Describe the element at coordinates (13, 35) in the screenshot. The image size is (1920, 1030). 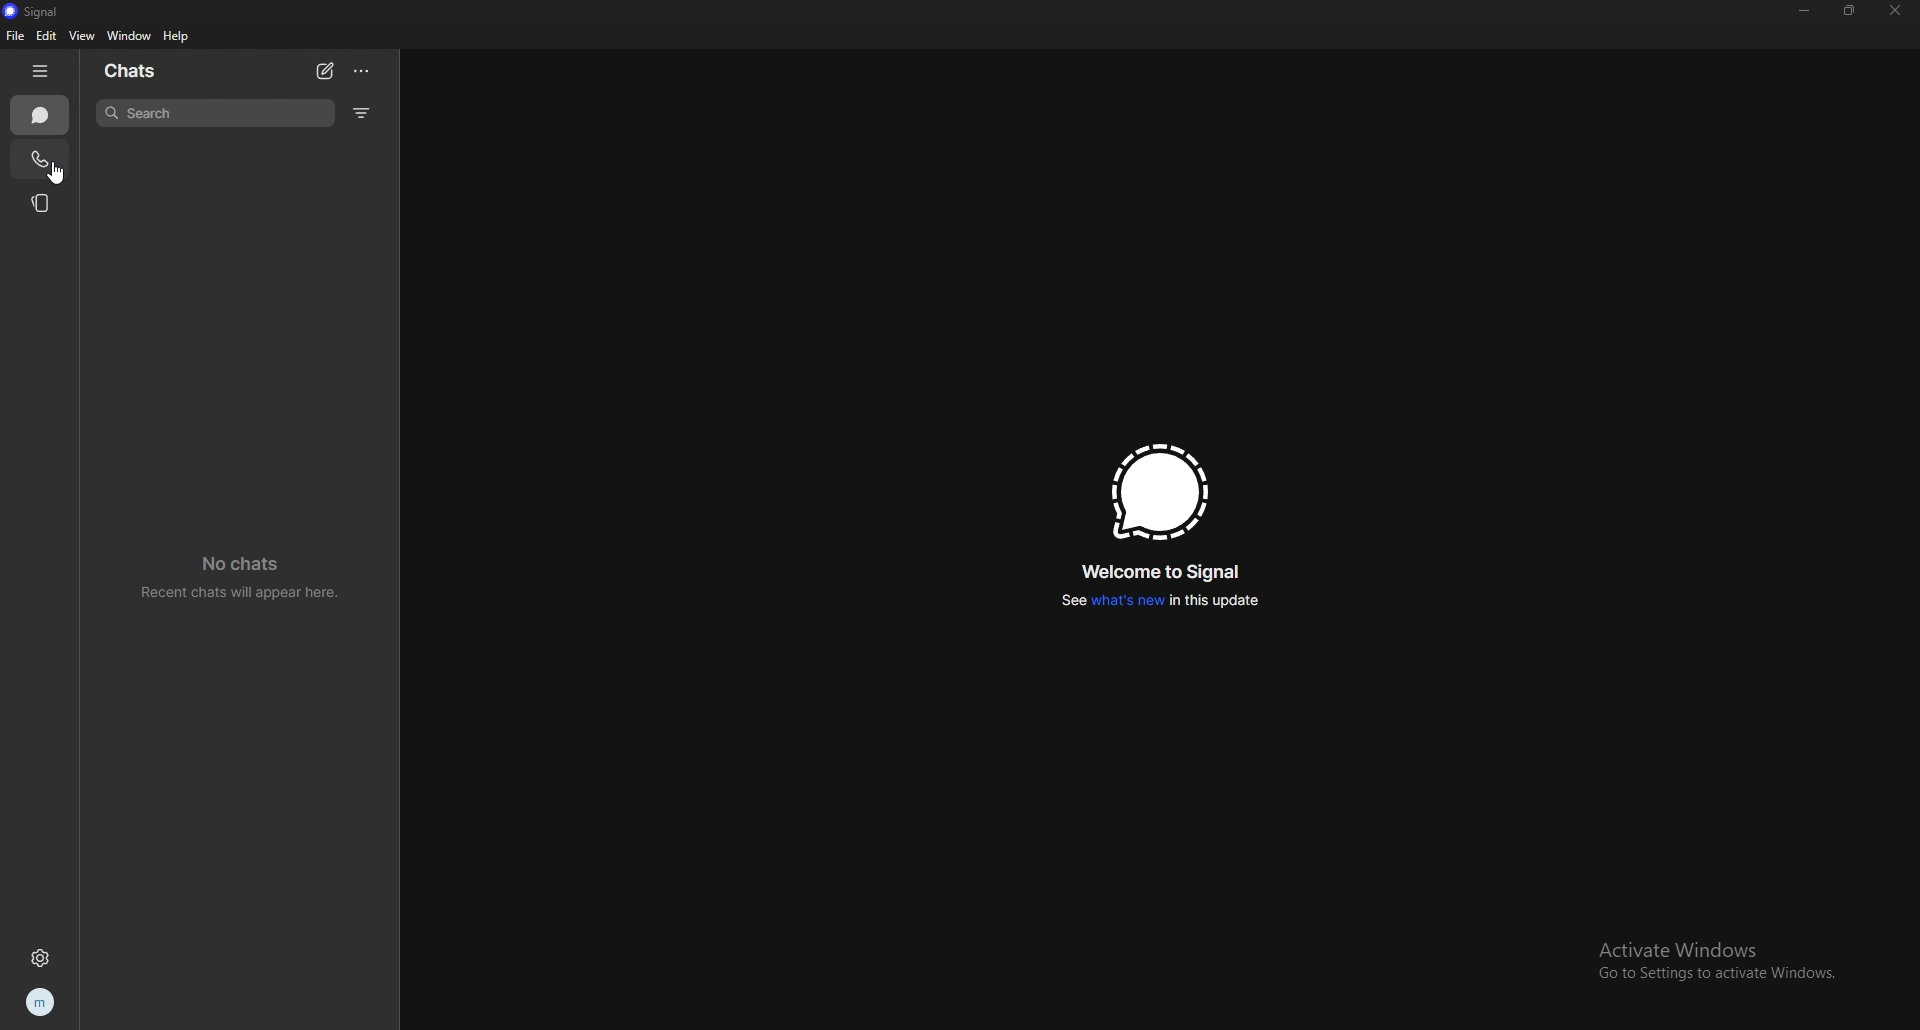
I see `file` at that location.